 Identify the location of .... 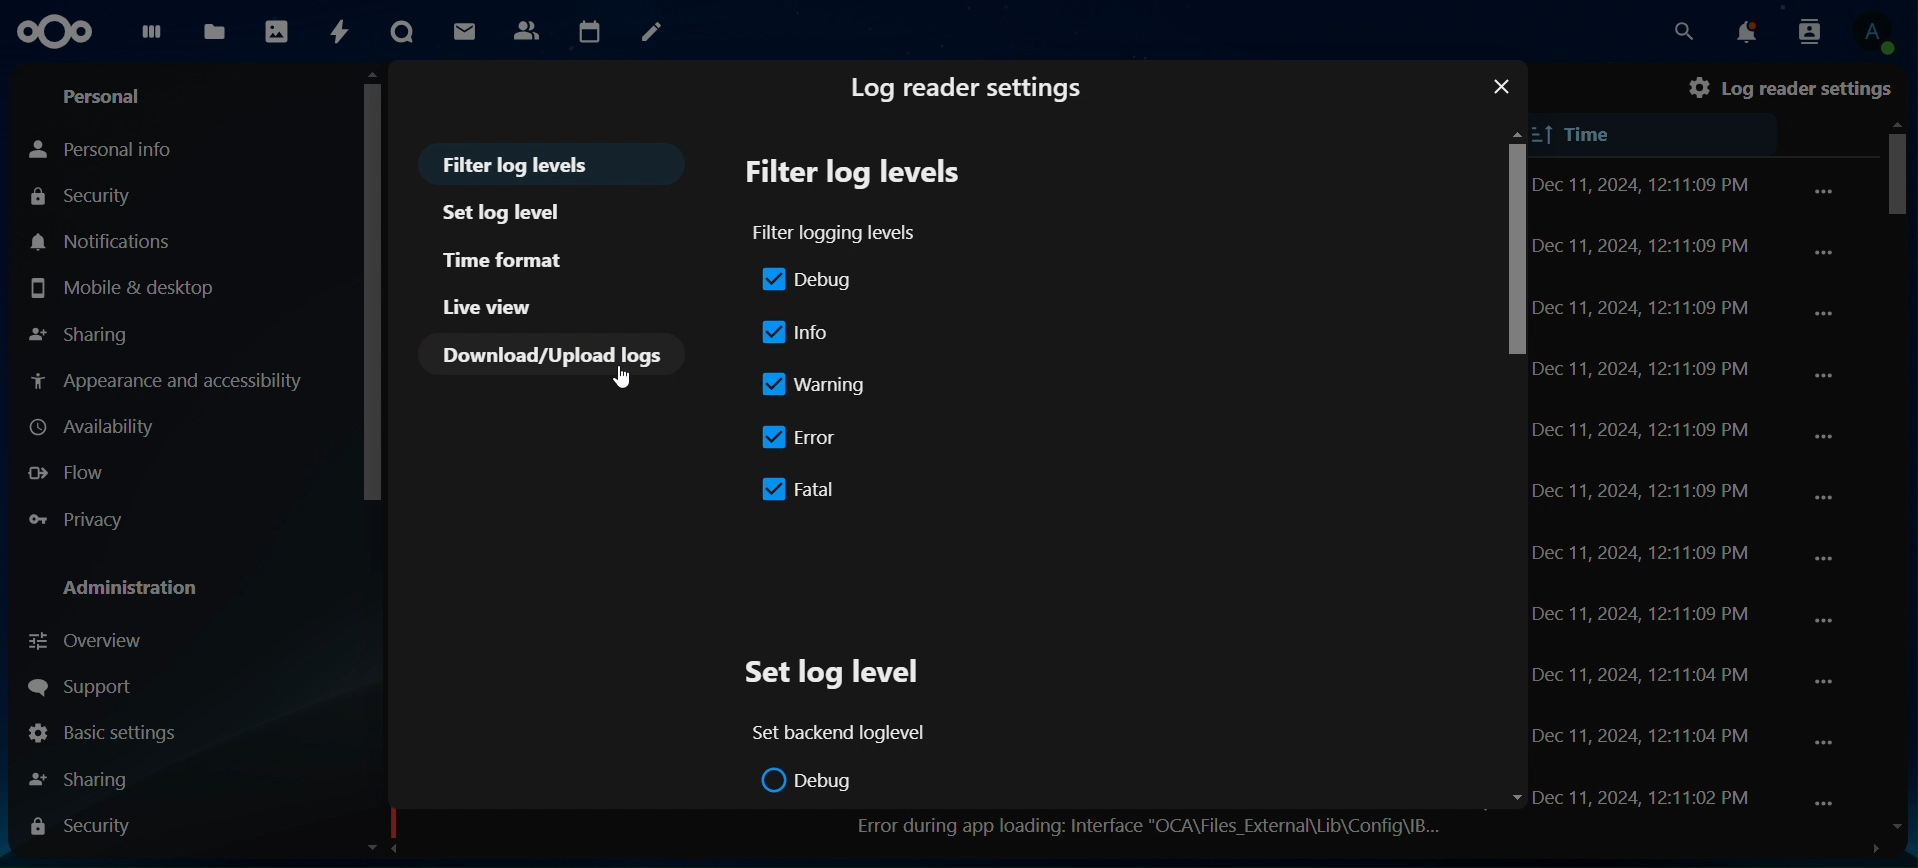
(1827, 501).